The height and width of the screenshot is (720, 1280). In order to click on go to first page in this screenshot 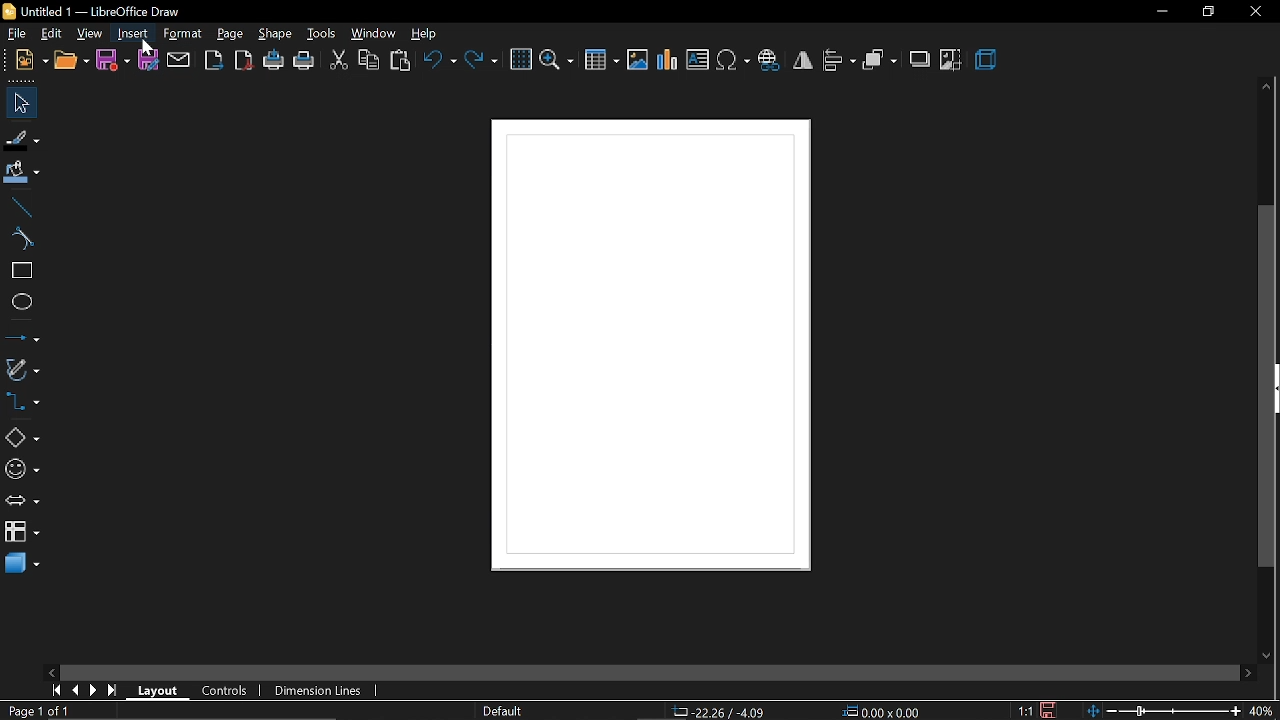, I will do `click(53, 690)`.